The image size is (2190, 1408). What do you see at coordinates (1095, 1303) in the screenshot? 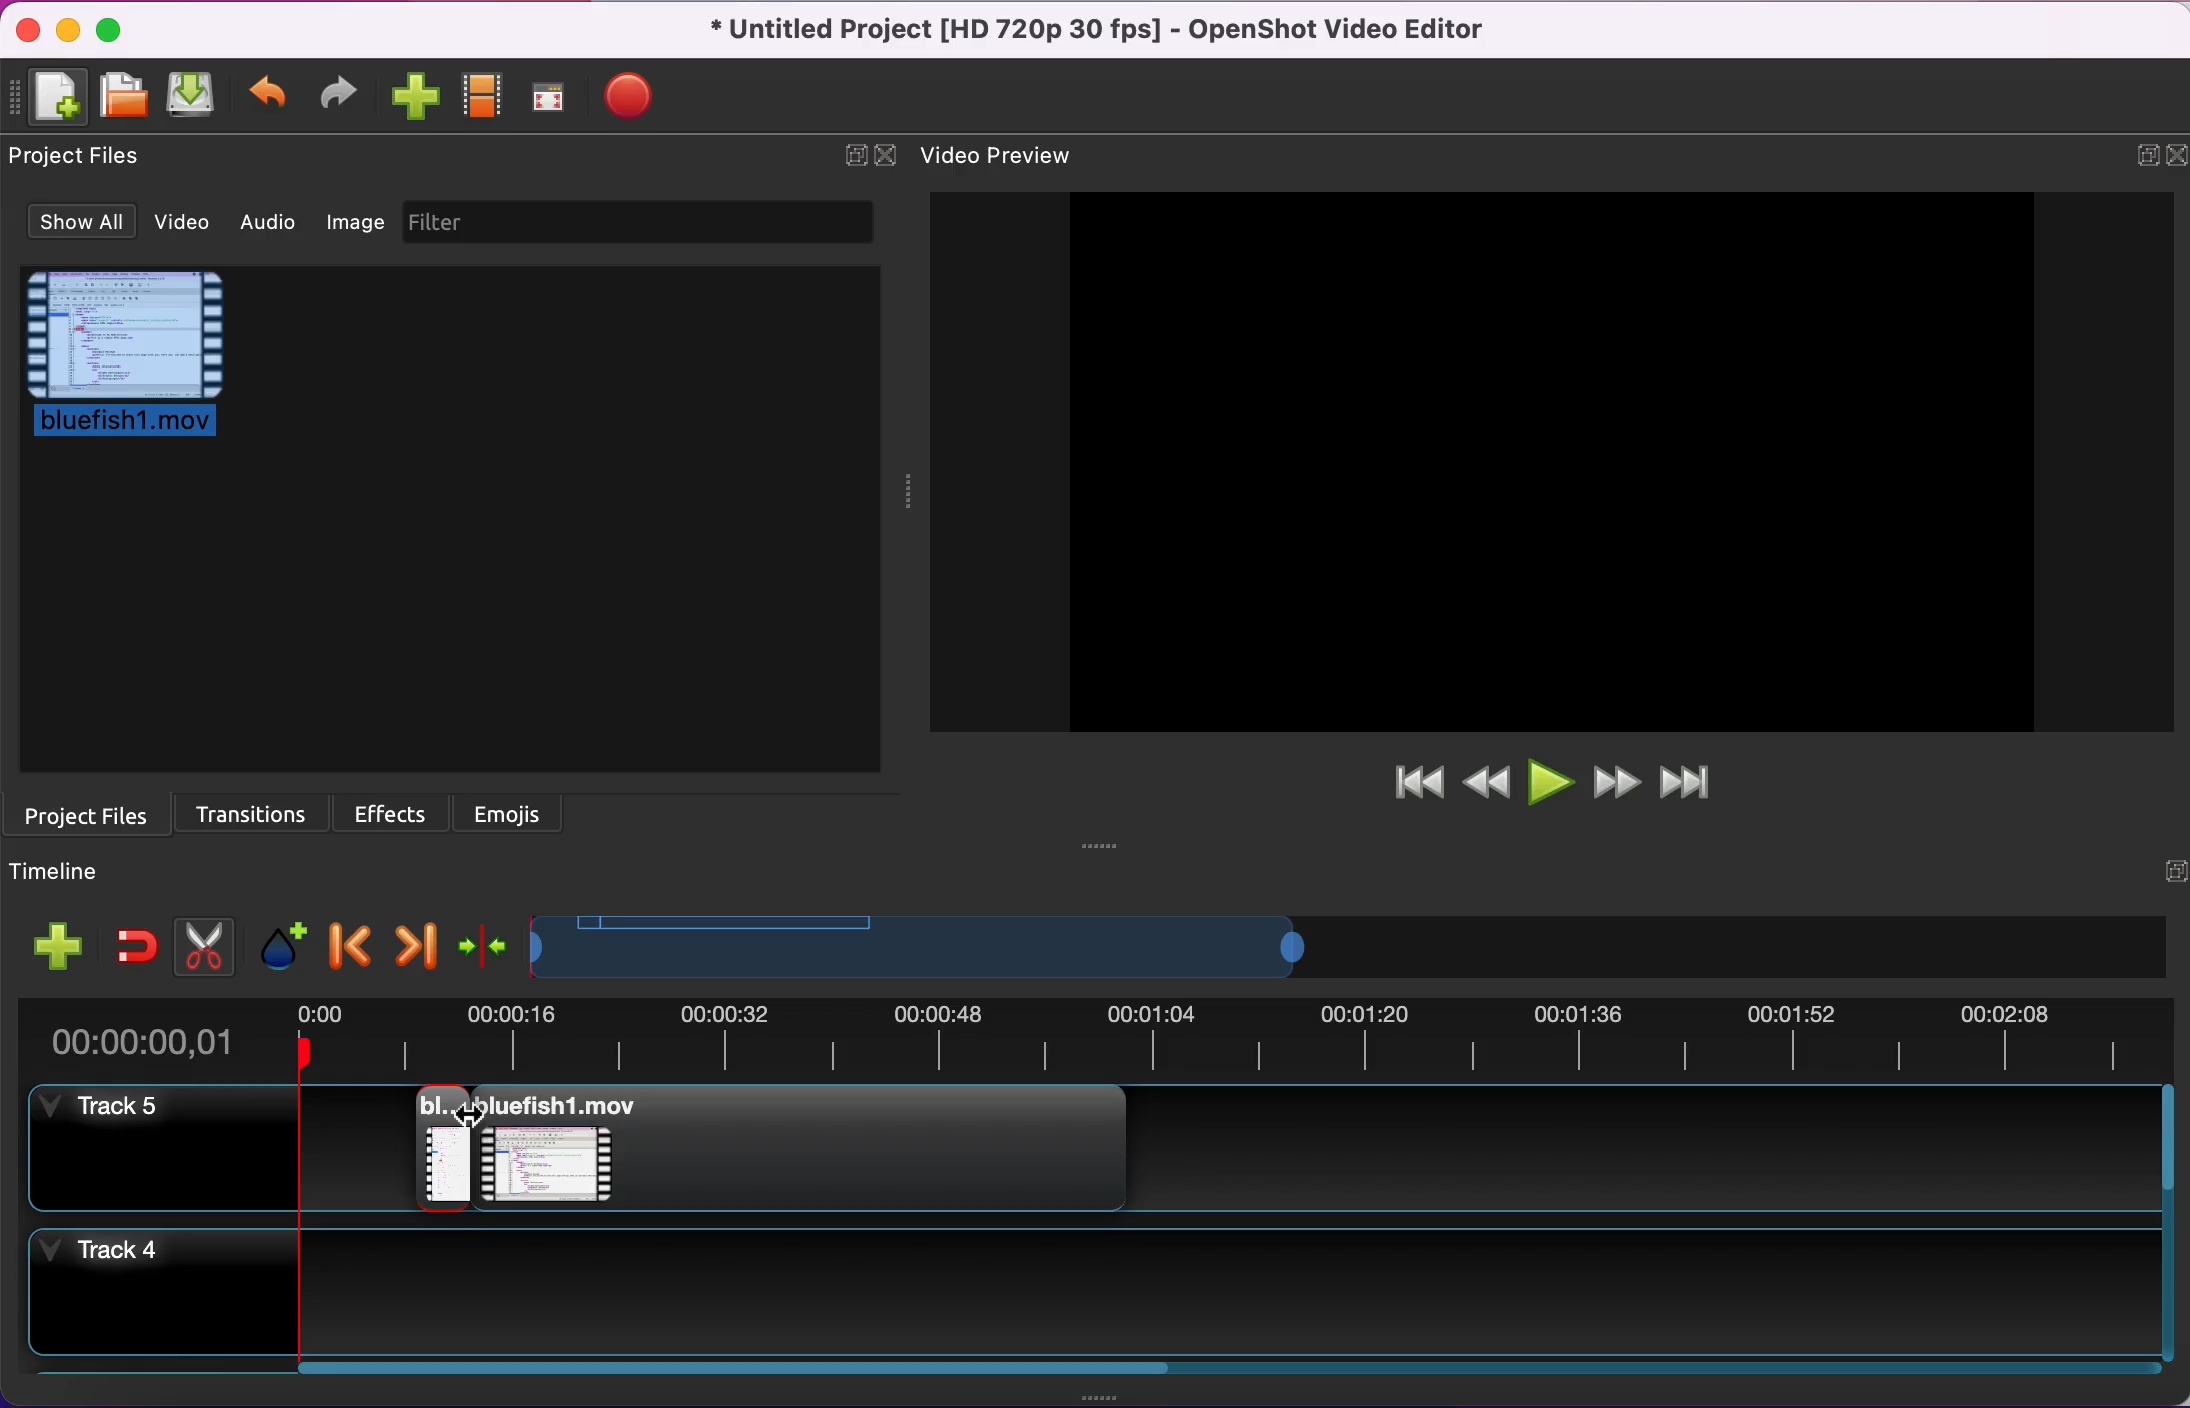
I see `track 4` at bounding box center [1095, 1303].